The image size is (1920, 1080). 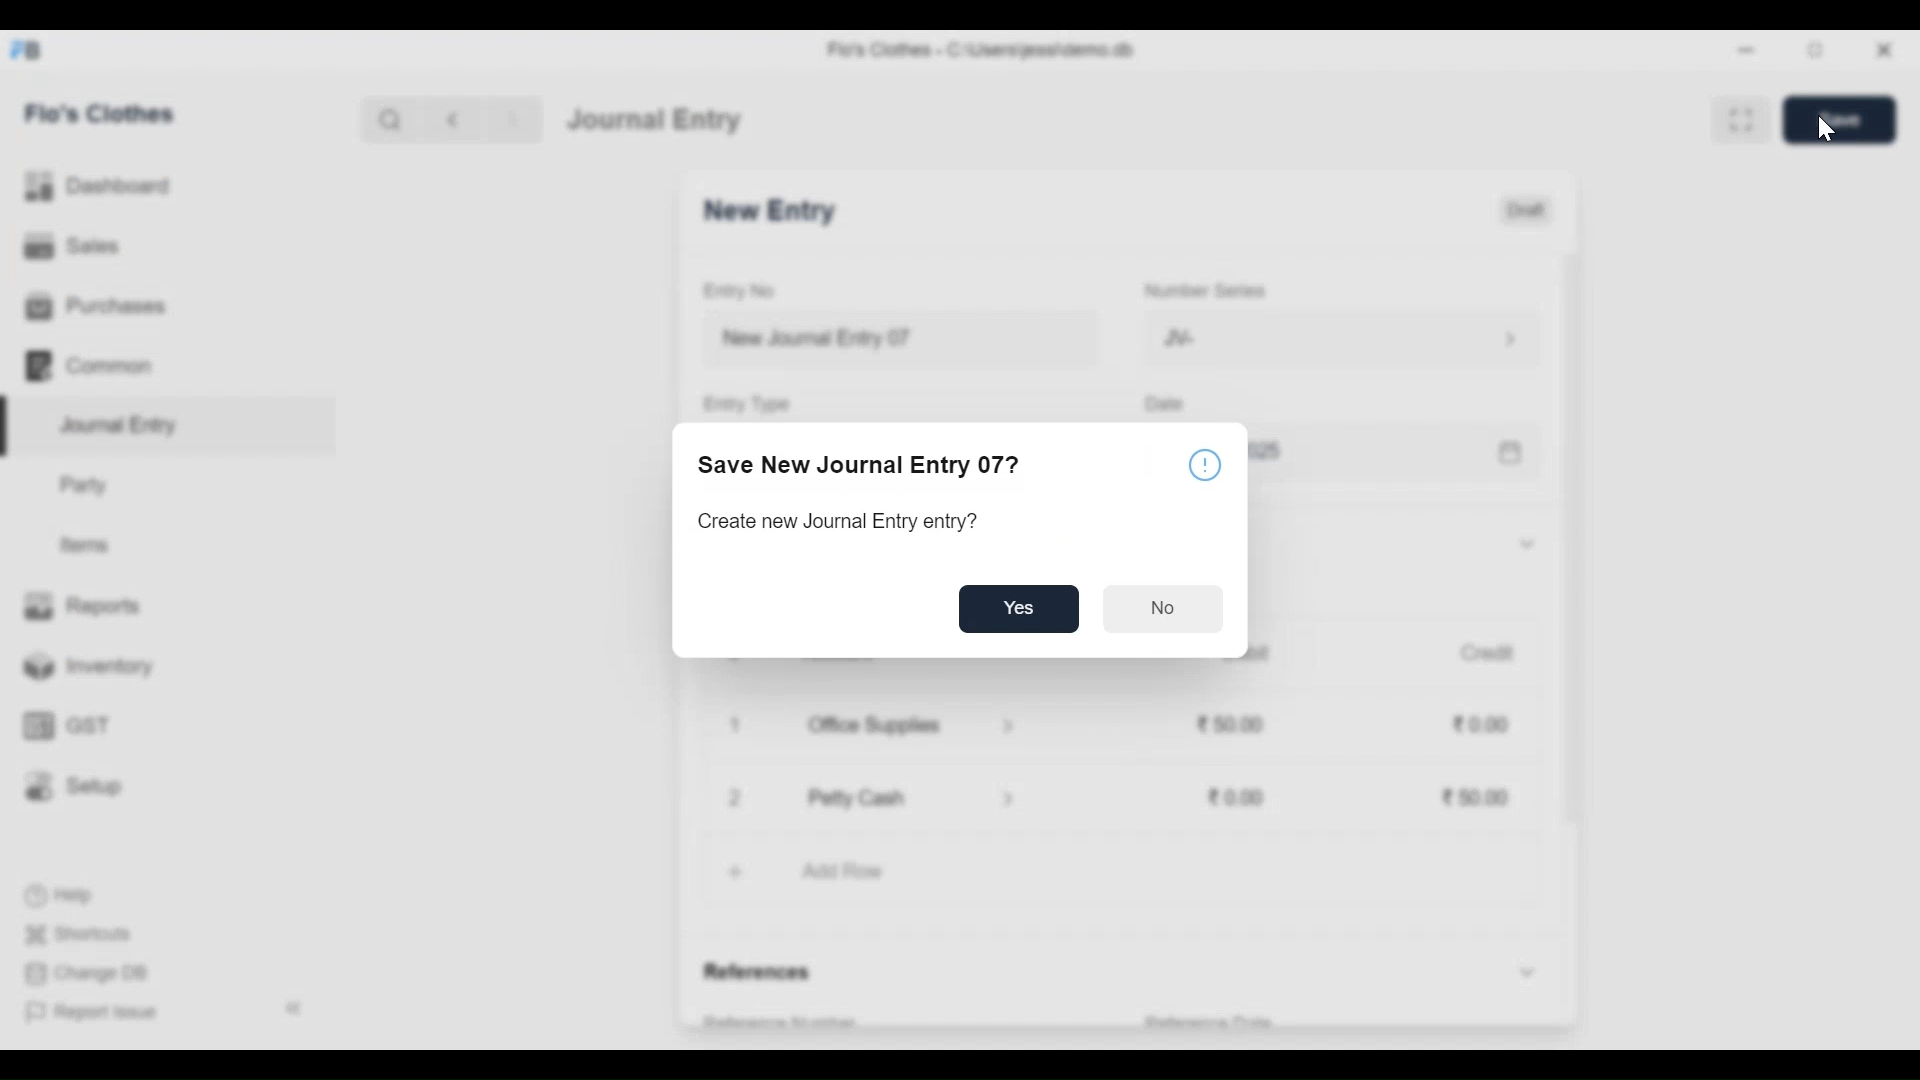 I want to click on Create new Journal Entry entry?, so click(x=842, y=521).